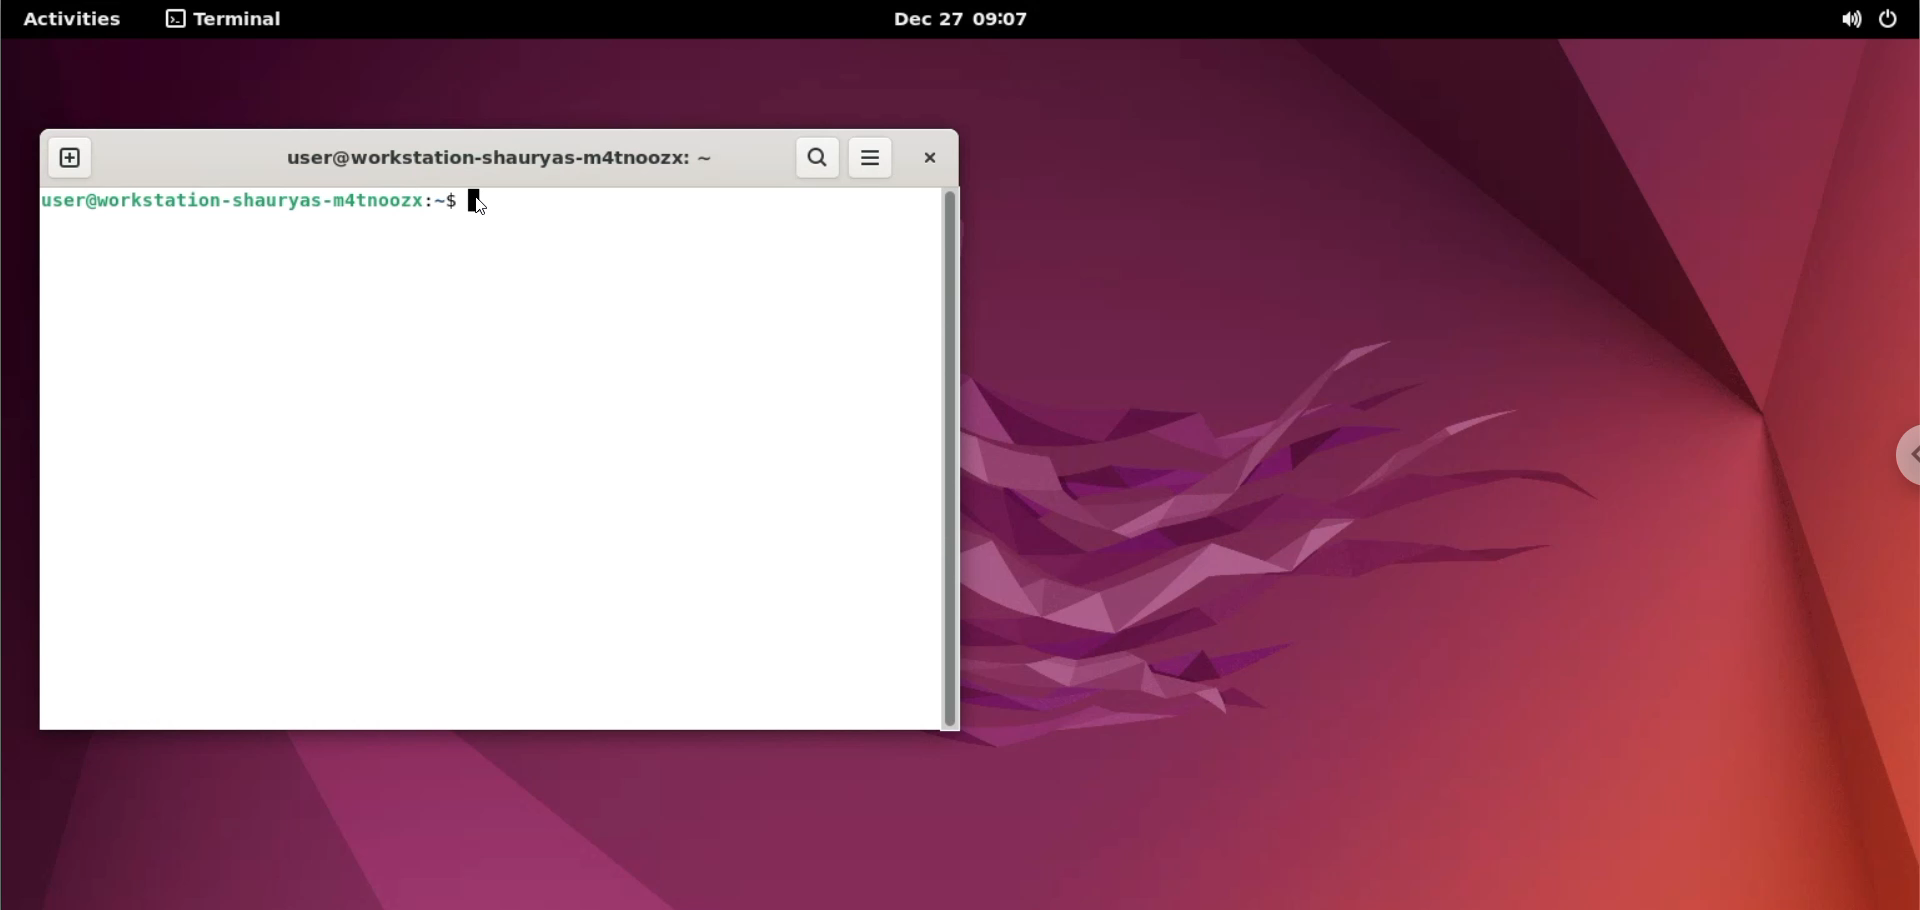 The width and height of the screenshot is (1920, 910). I want to click on Scroll Bar, so click(950, 459).